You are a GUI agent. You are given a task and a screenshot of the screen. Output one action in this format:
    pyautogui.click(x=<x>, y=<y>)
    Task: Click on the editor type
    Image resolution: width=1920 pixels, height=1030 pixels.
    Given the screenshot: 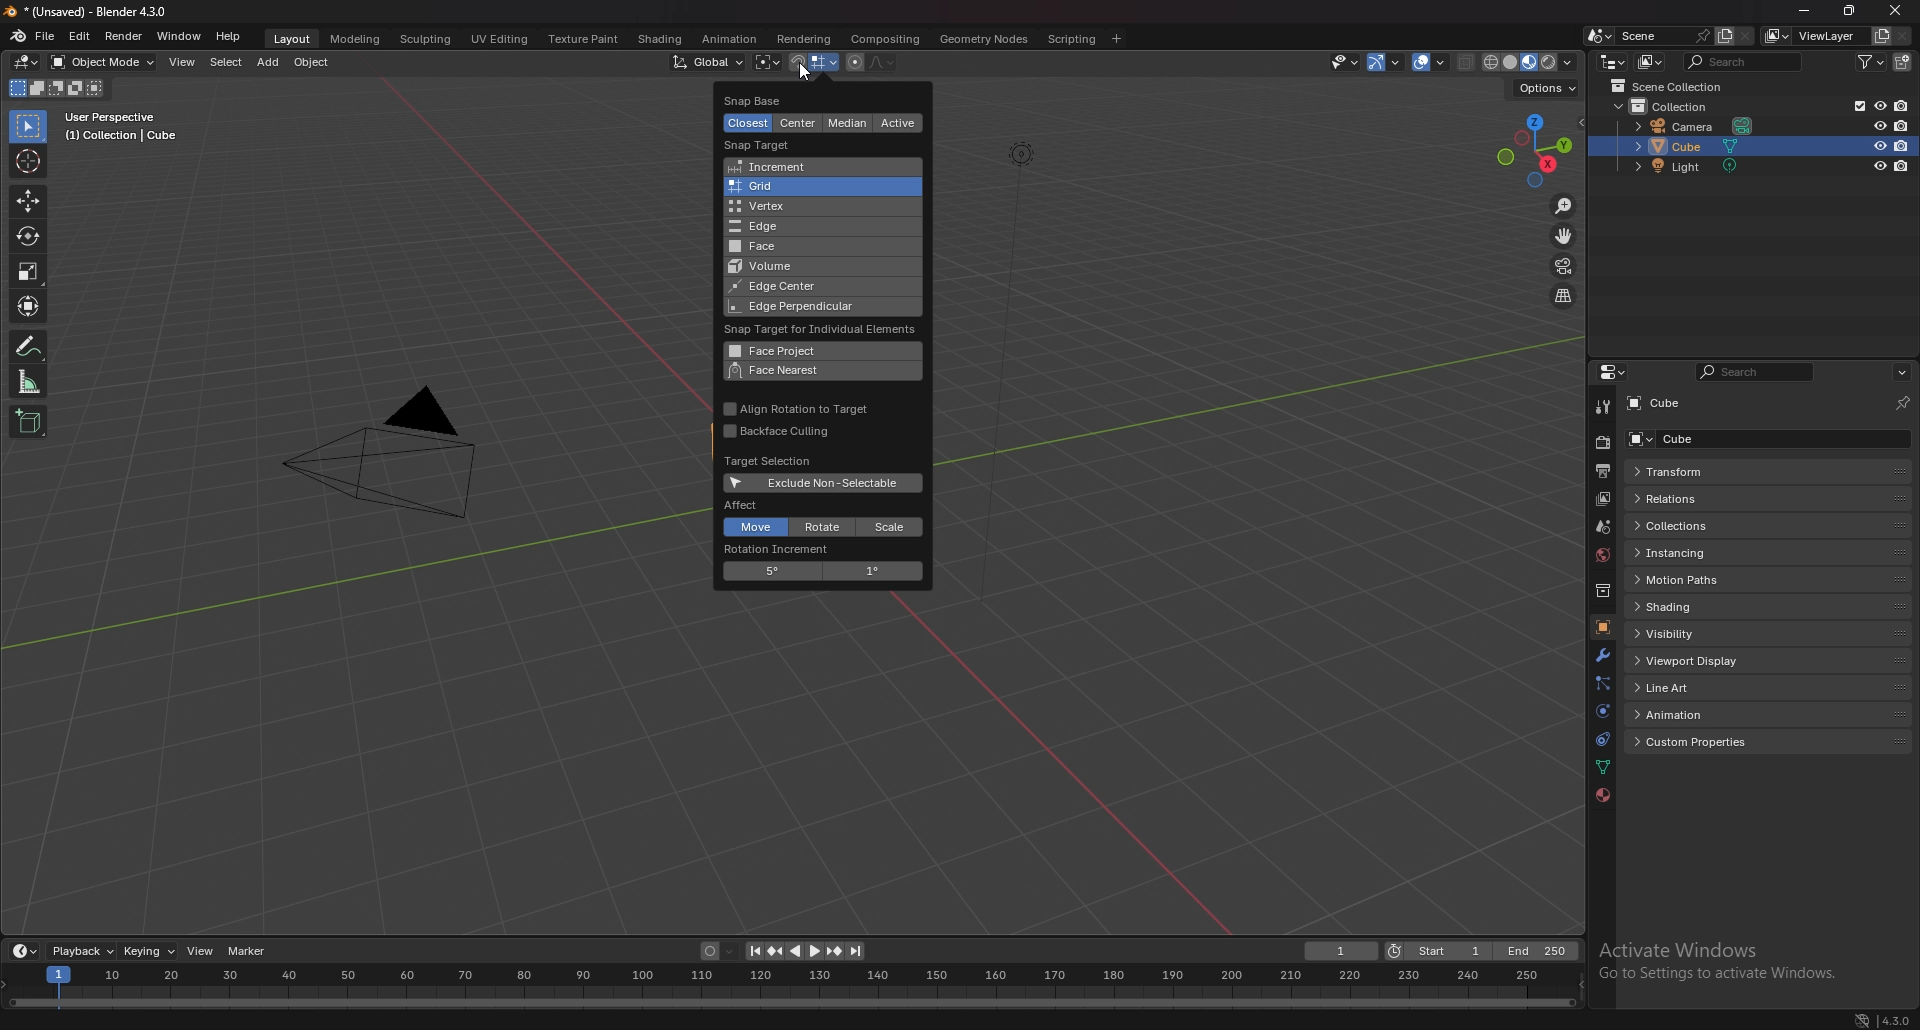 What is the action you would take?
    pyautogui.click(x=1614, y=372)
    